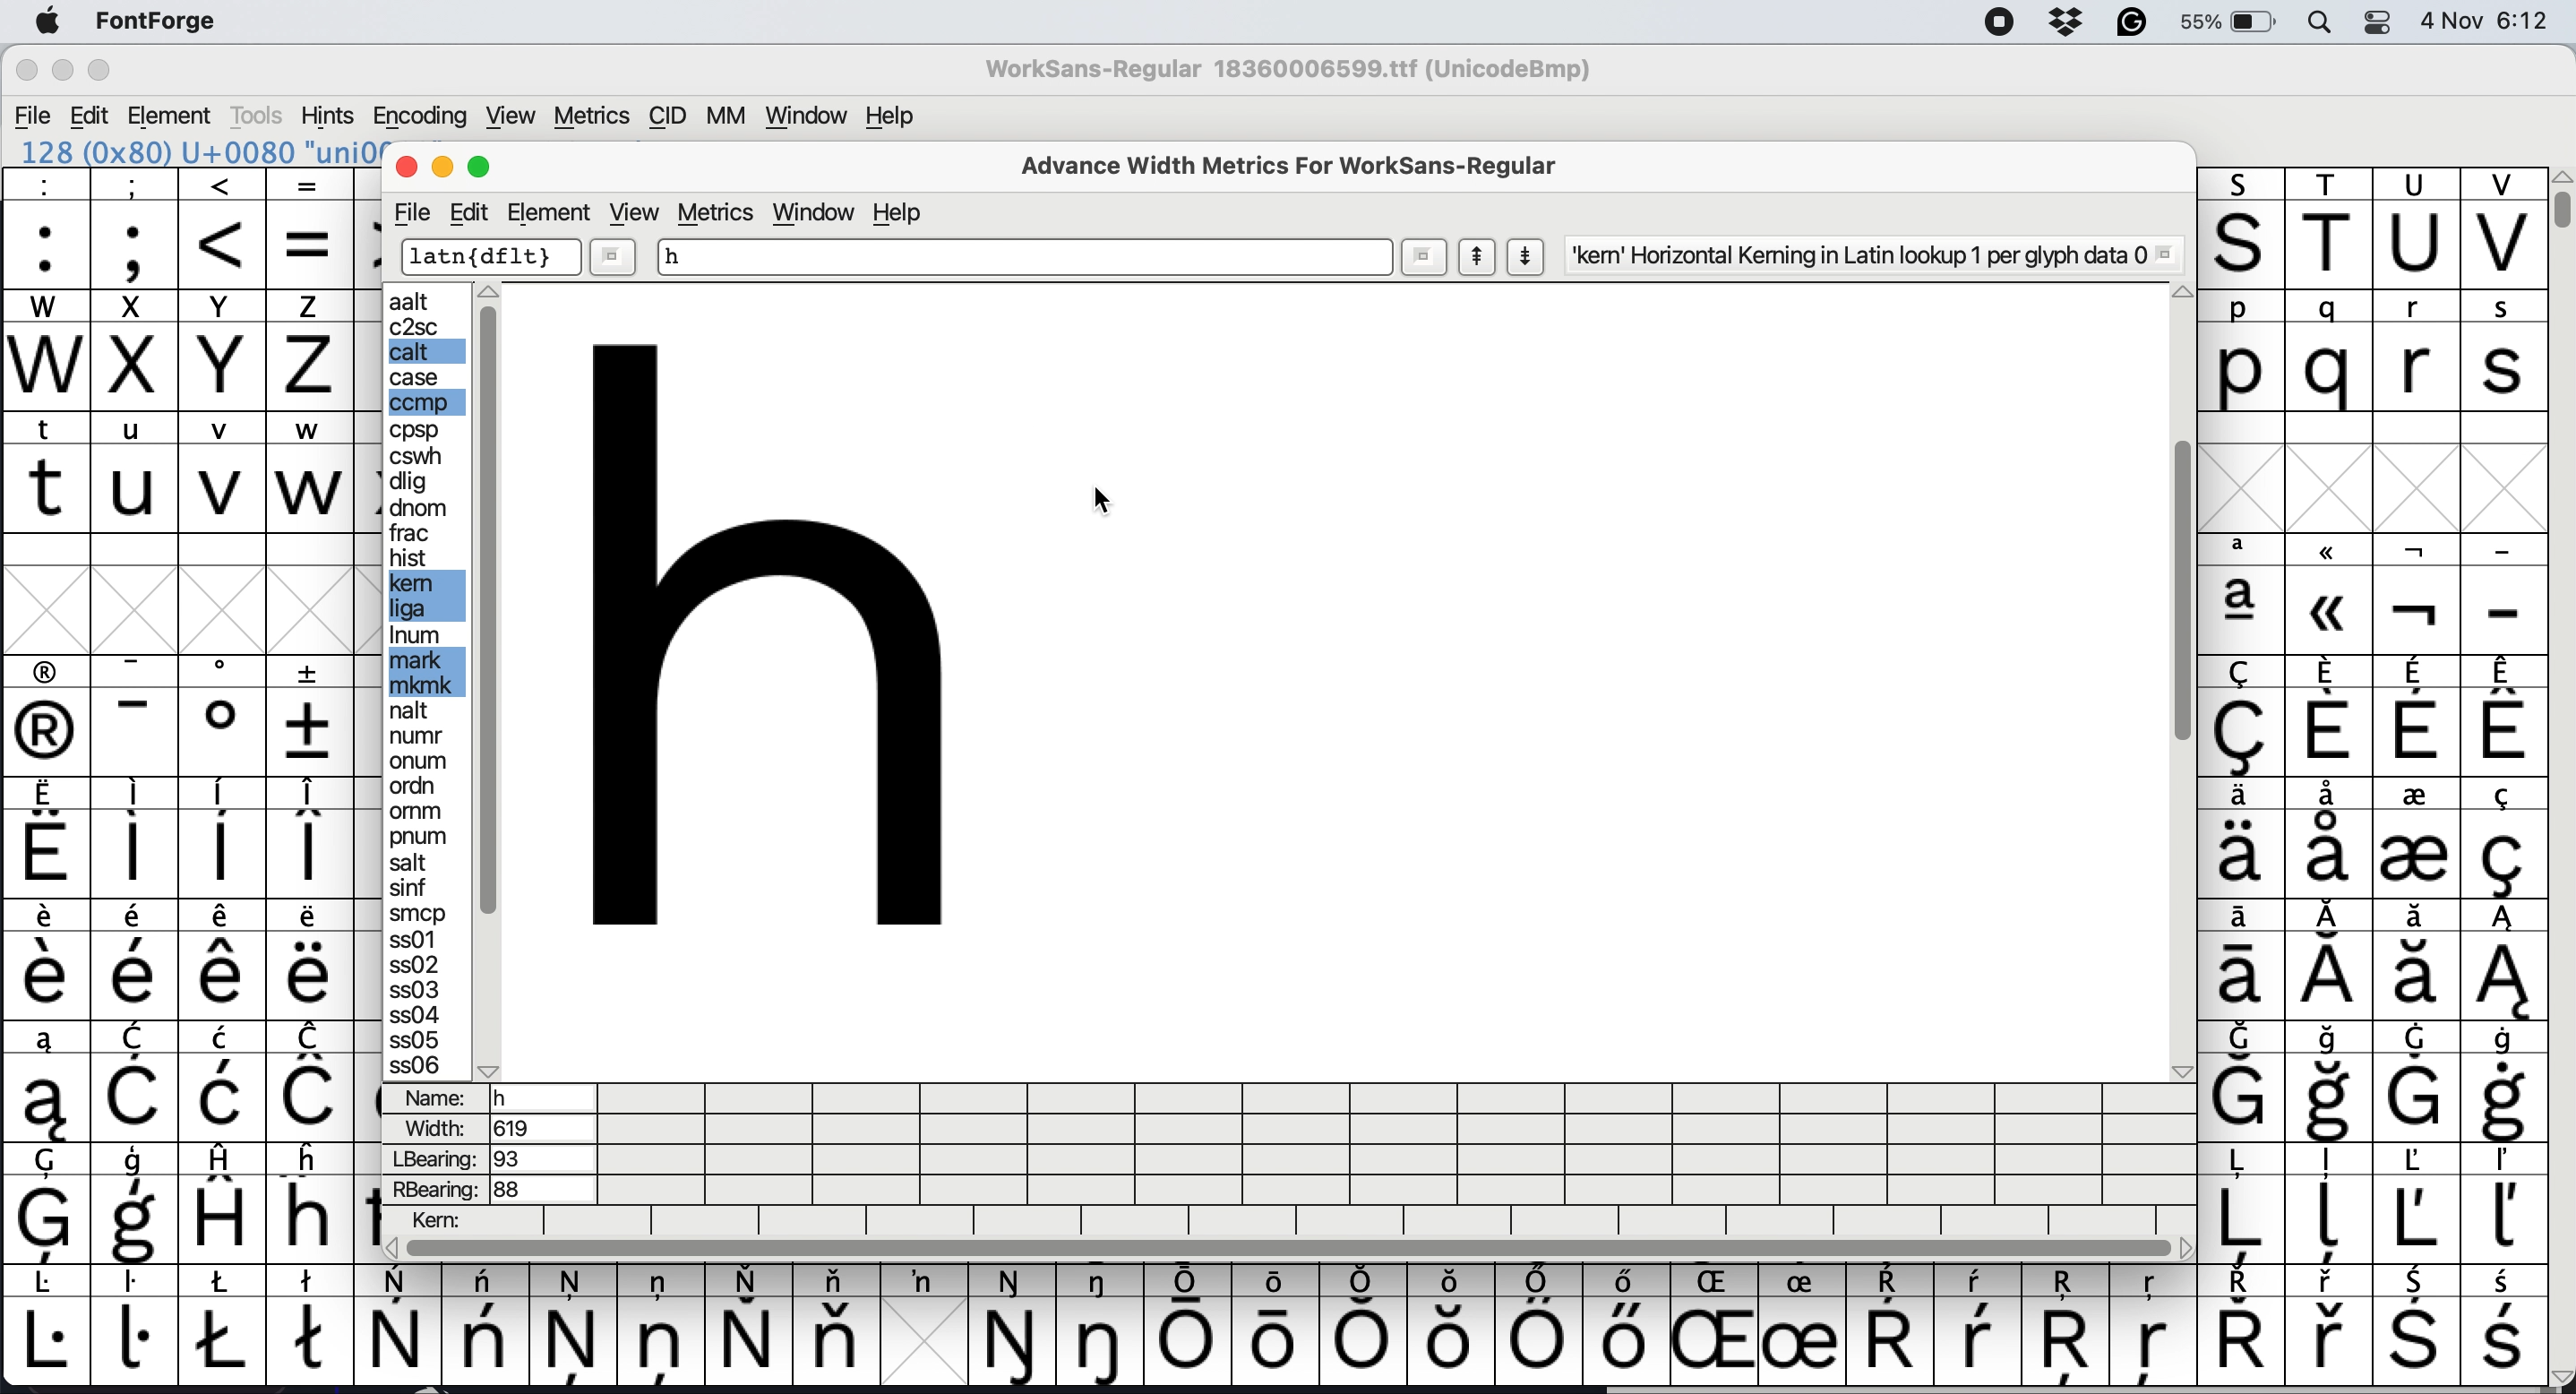 This screenshot has height=1394, width=2576. What do you see at coordinates (2366, 548) in the screenshot?
I see `special characters` at bounding box center [2366, 548].